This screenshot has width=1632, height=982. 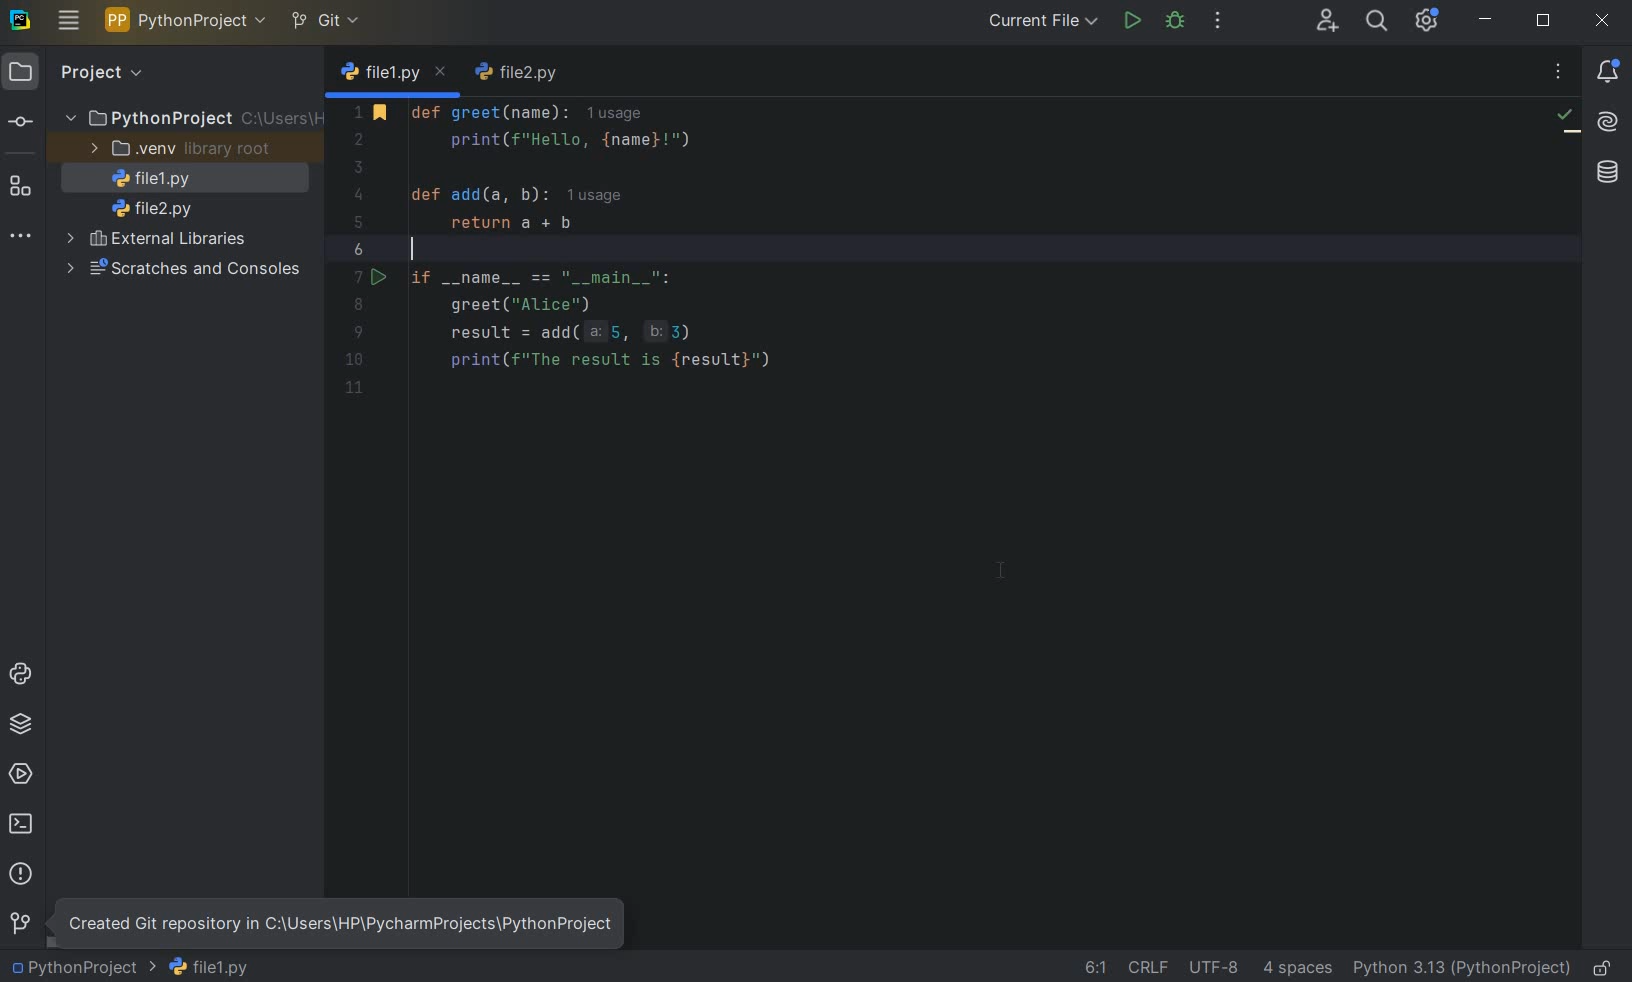 What do you see at coordinates (1095, 968) in the screenshot?
I see `go to line` at bounding box center [1095, 968].